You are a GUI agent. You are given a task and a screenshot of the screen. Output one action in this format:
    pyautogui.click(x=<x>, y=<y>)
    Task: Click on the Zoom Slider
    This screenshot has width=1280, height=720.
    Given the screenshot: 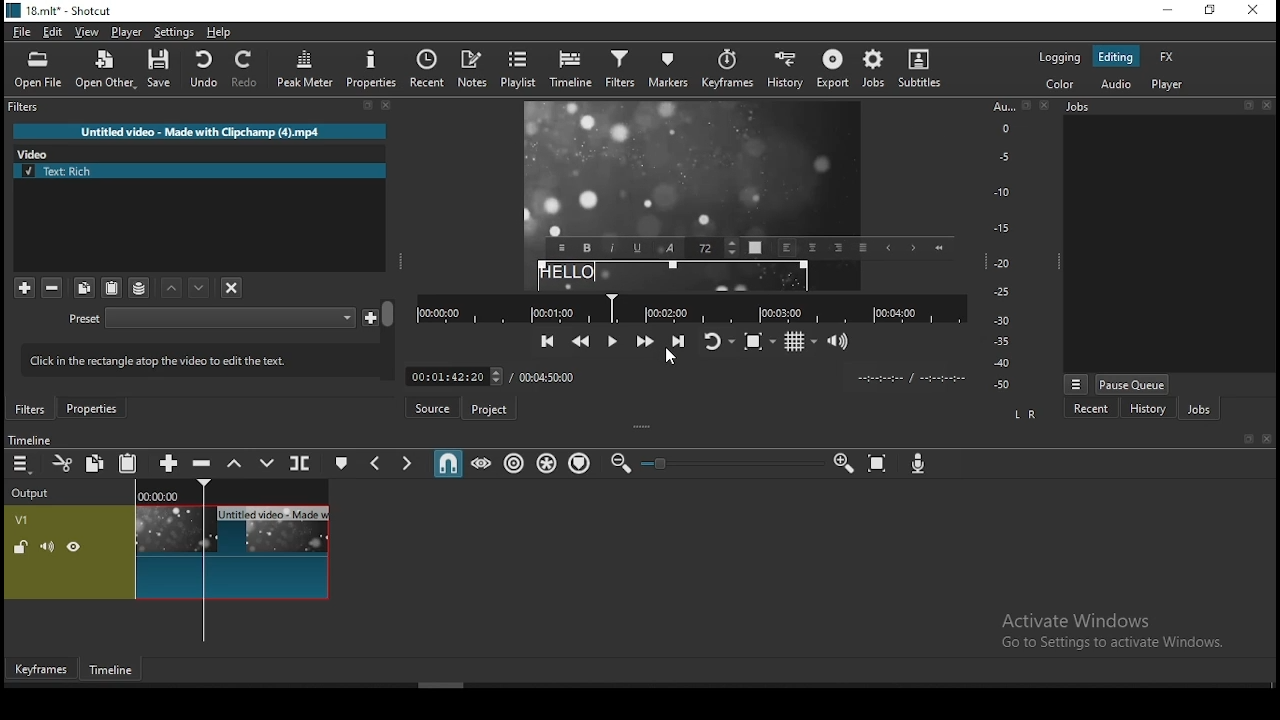 What is the action you would take?
    pyautogui.click(x=732, y=464)
    